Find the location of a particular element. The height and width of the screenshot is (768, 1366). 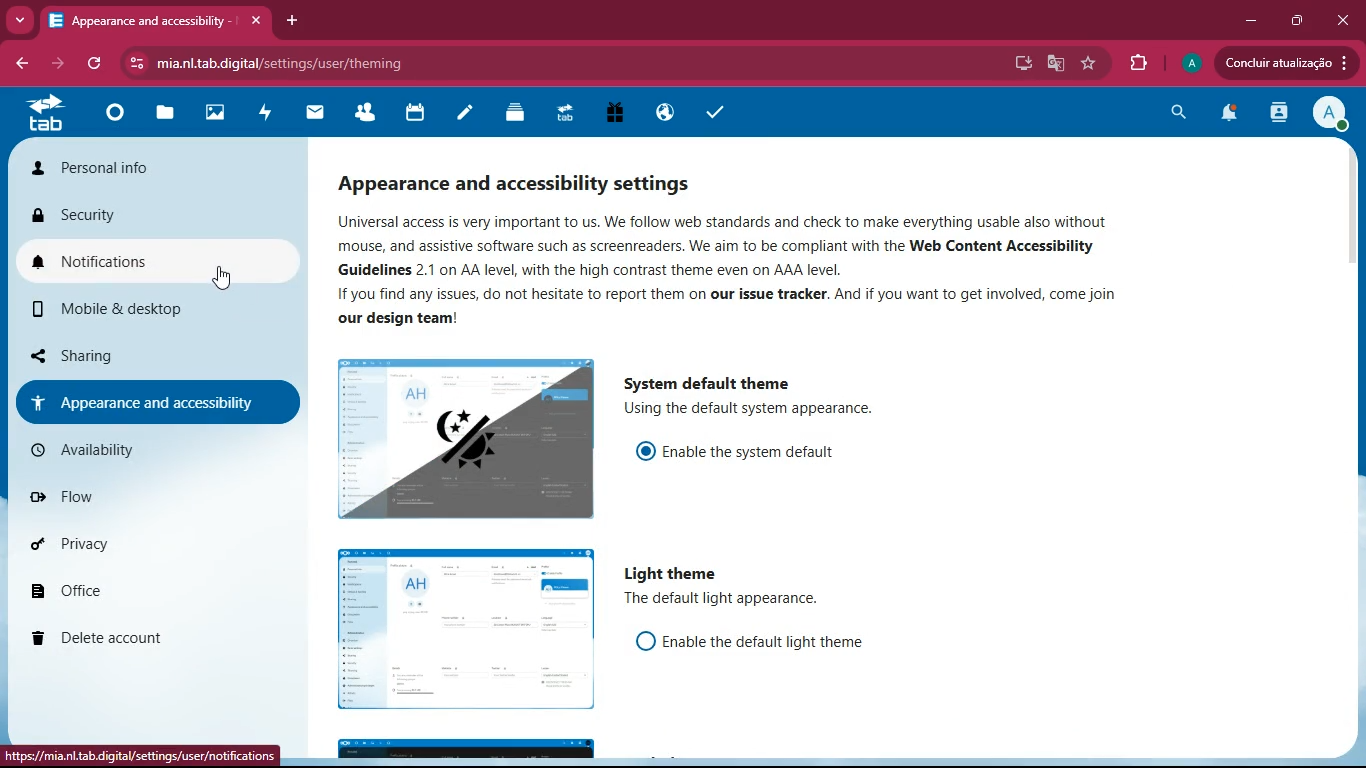

delete is located at coordinates (158, 637).